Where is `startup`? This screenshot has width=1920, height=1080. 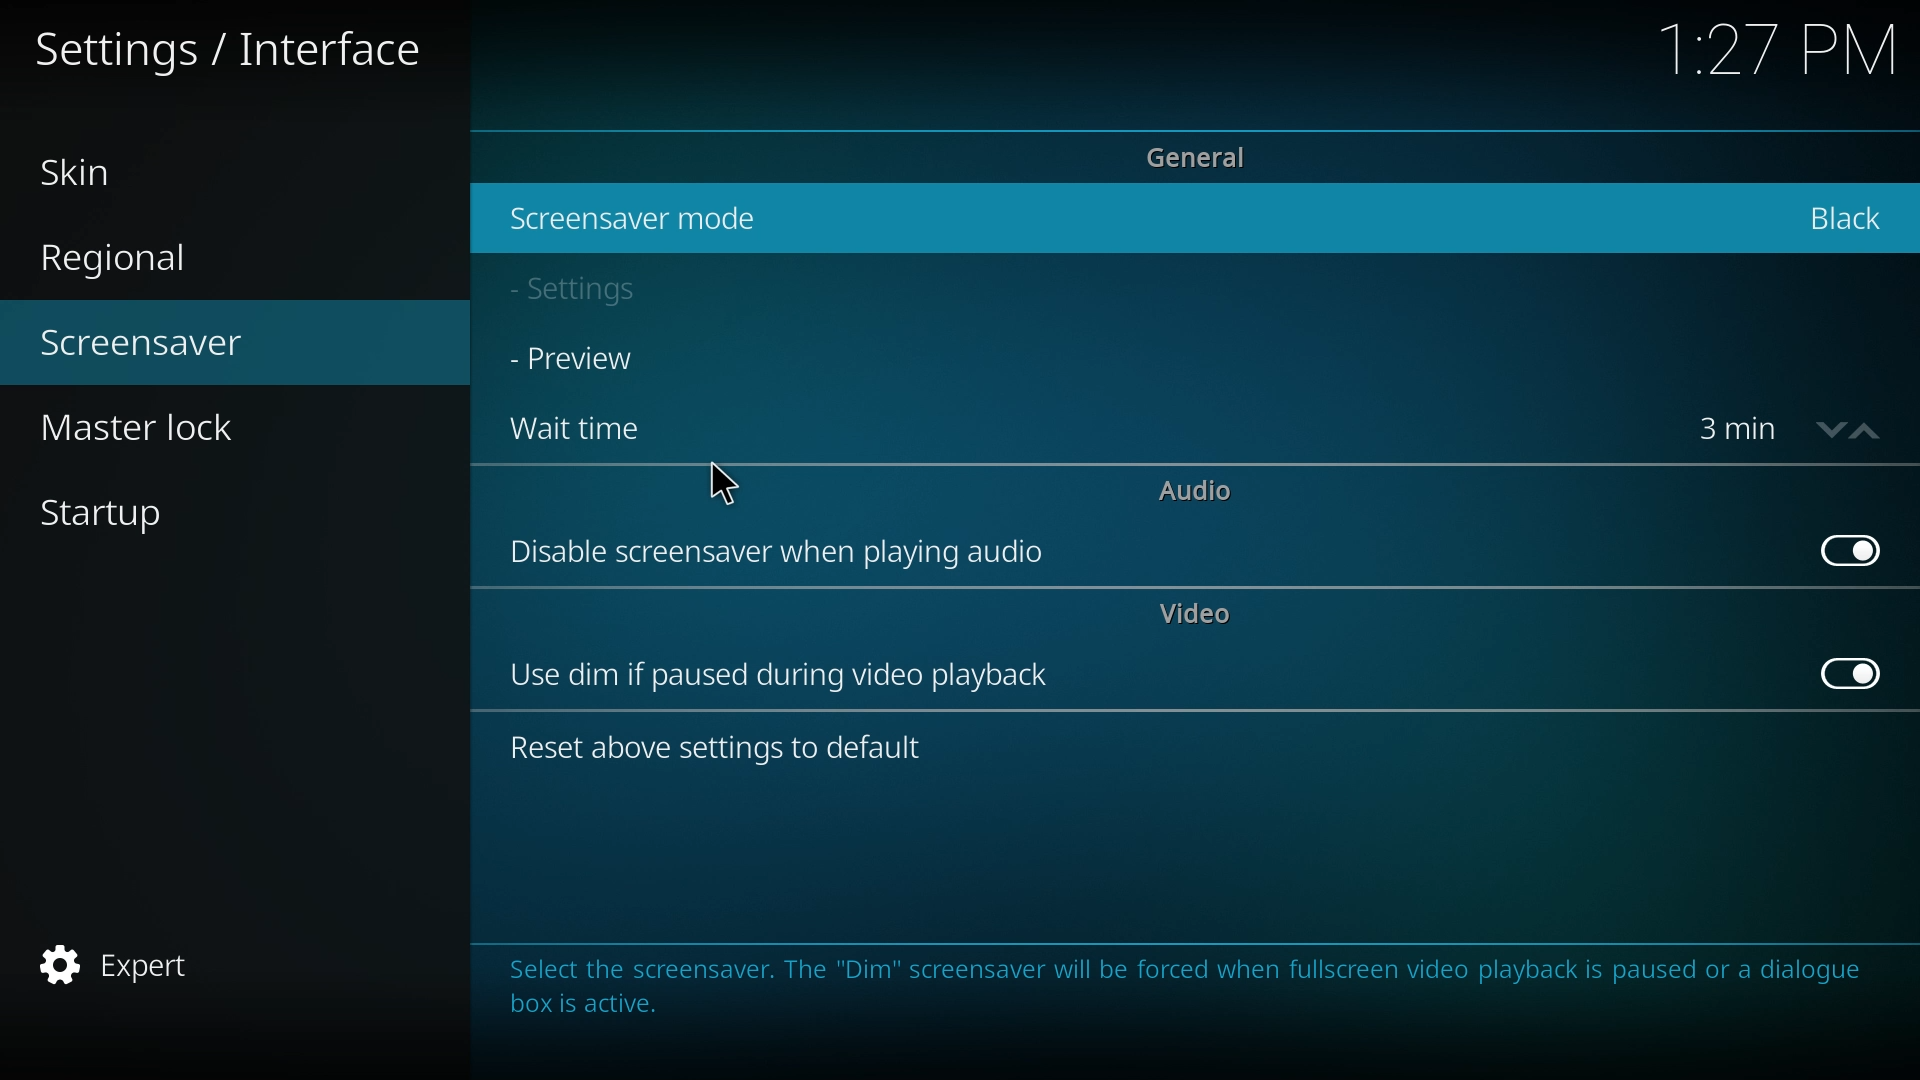
startup is located at coordinates (224, 512).